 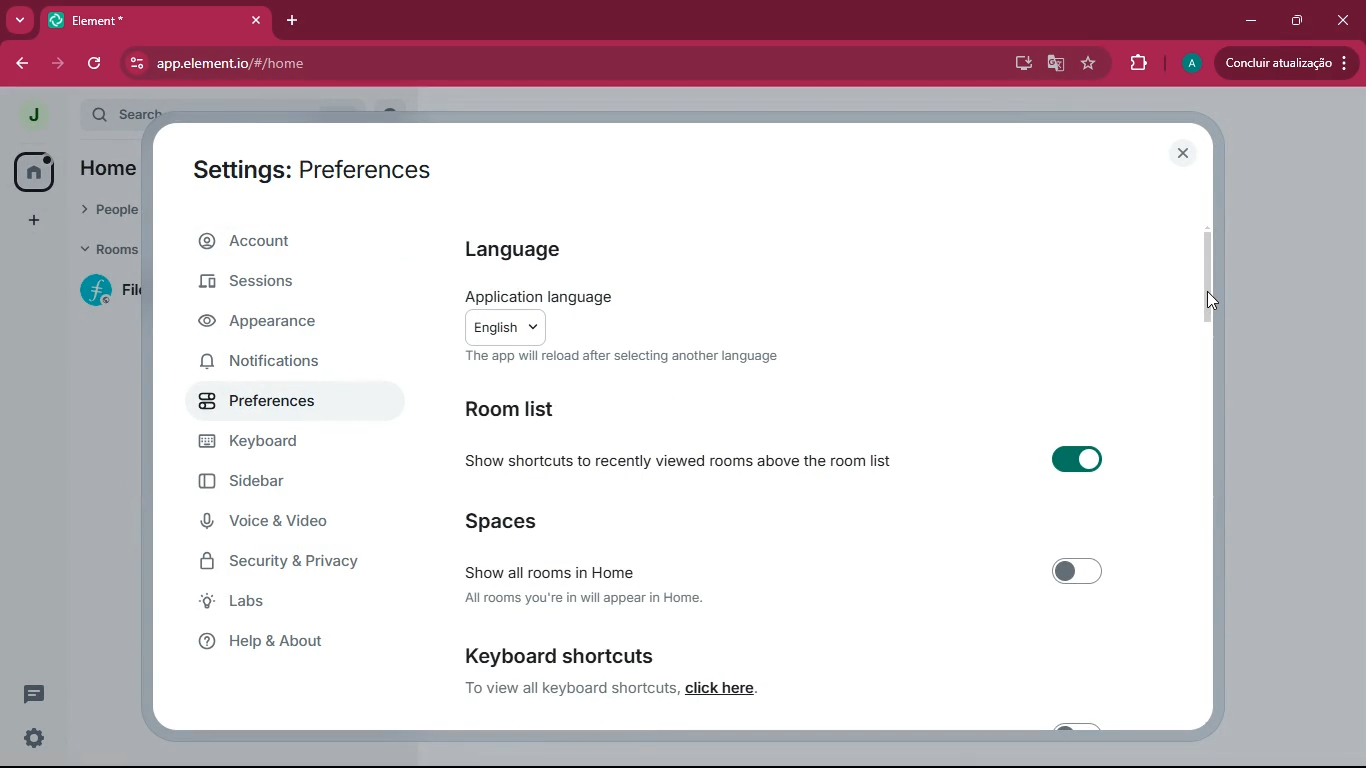 I want to click on security & privacy, so click(x=292, y=559).